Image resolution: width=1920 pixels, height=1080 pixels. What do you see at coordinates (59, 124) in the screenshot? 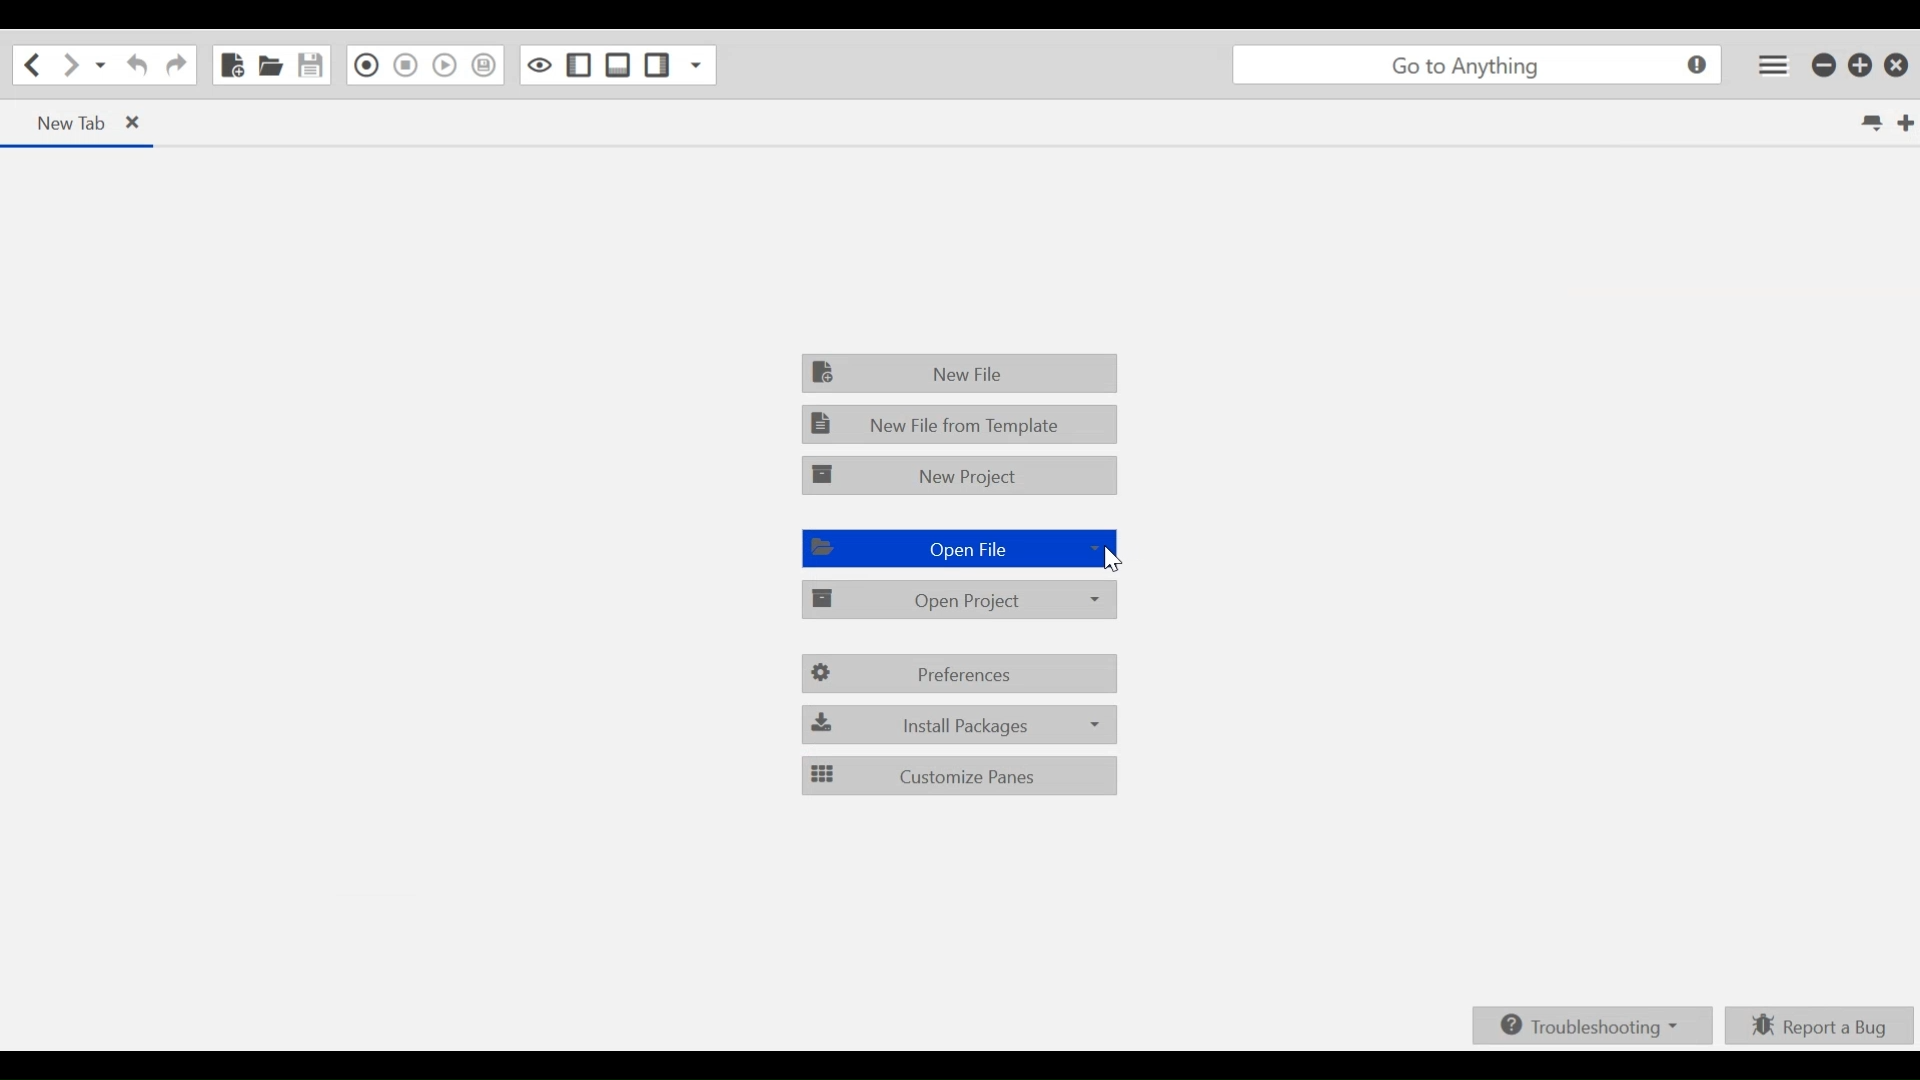
I see `new tab` at bounding box center [59, 124].